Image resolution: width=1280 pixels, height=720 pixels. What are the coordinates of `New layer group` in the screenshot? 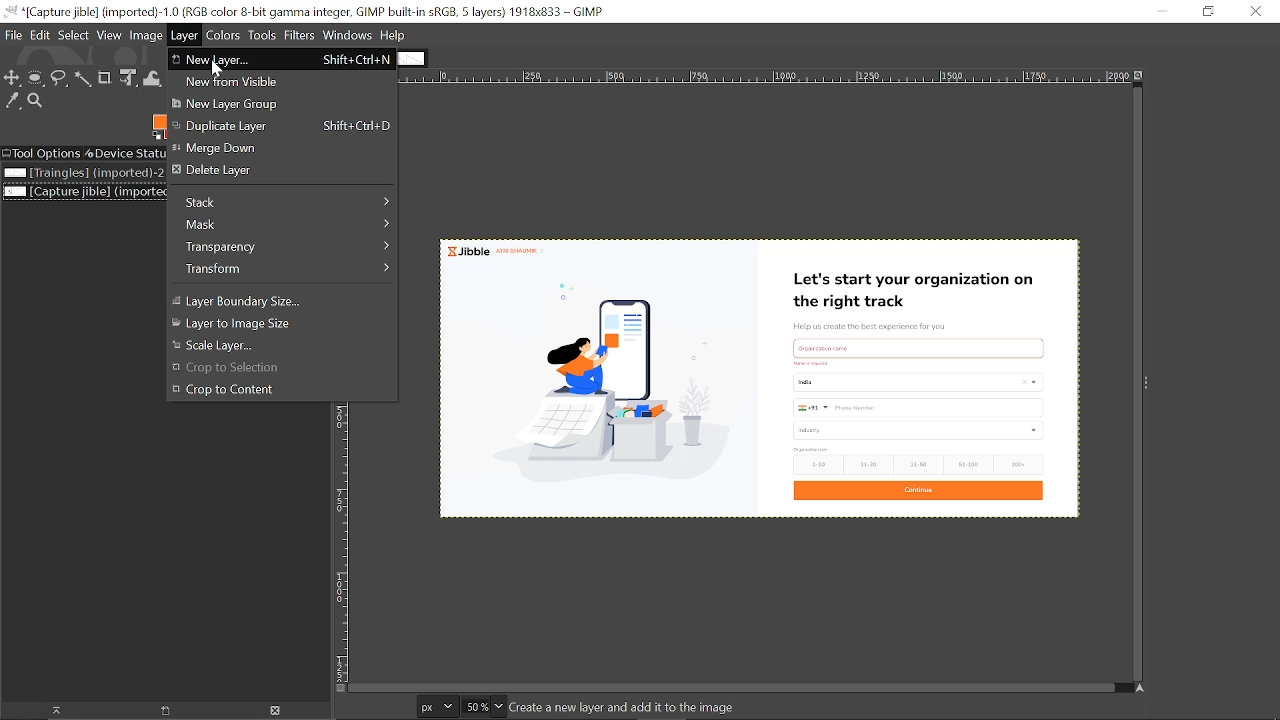 It's located at (272, 105).